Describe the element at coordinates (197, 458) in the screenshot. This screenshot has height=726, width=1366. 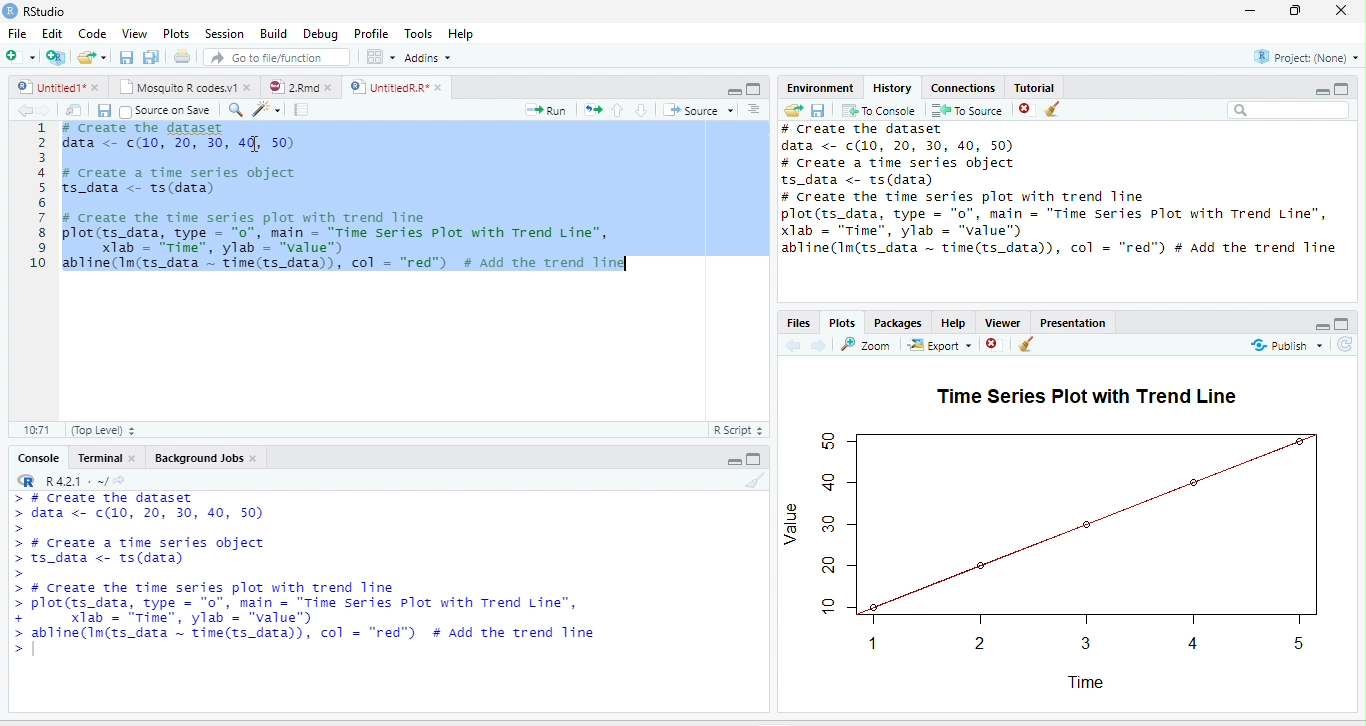
I see `Background Jobs` at that location.